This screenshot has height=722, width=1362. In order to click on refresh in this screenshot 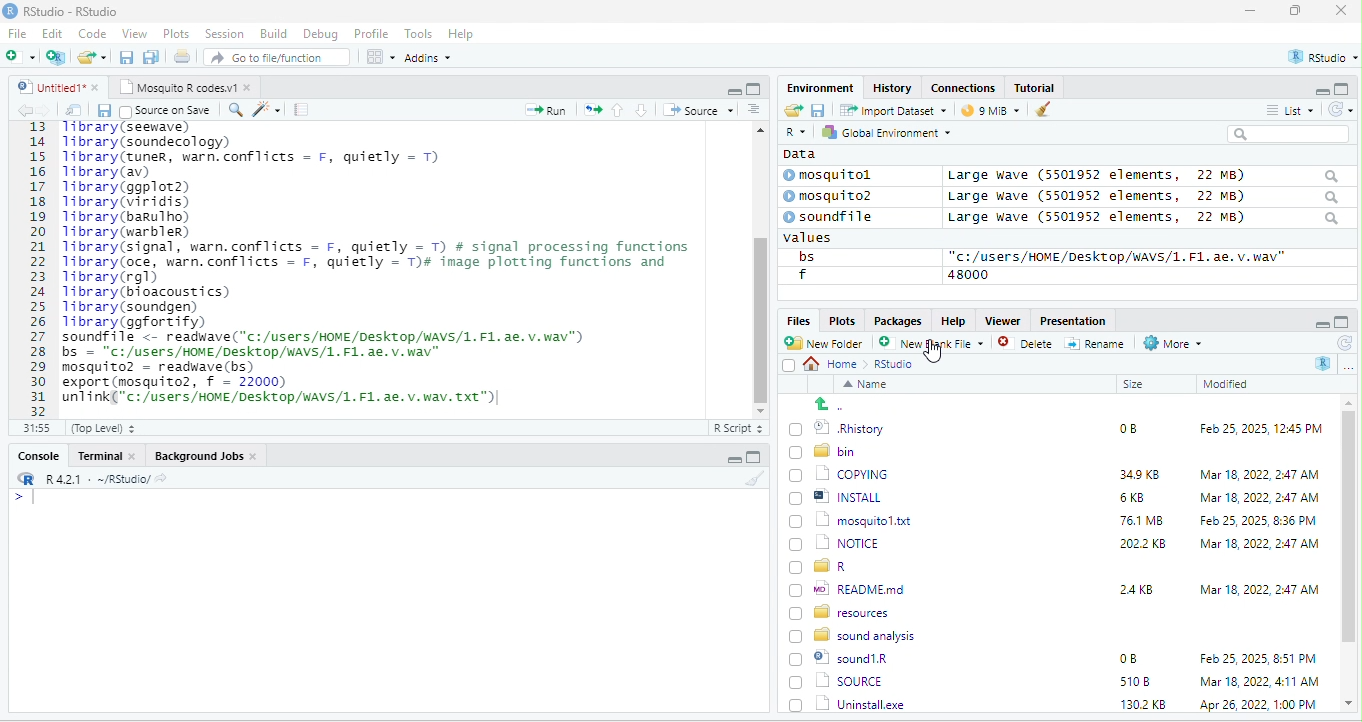, I will do `click(1337, 109)`.